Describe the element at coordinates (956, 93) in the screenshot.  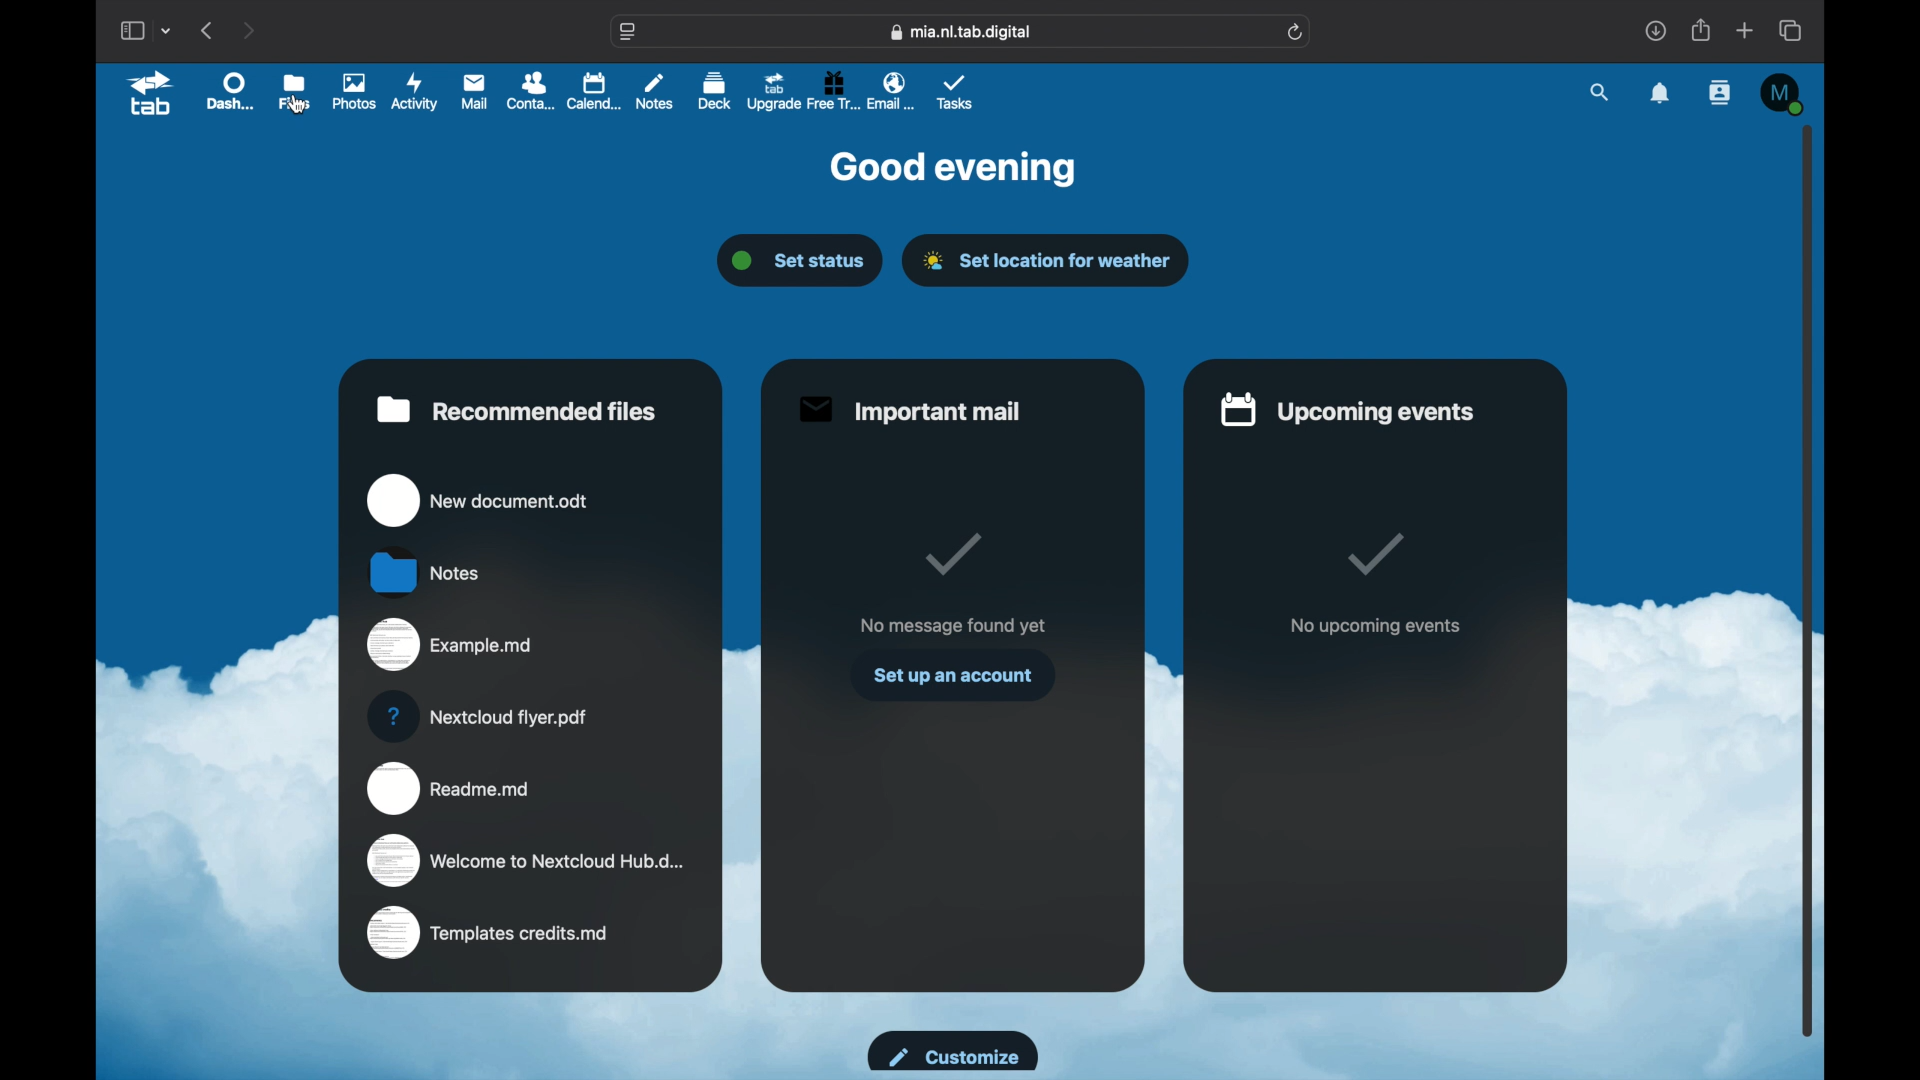
I see `tasks` at that location.